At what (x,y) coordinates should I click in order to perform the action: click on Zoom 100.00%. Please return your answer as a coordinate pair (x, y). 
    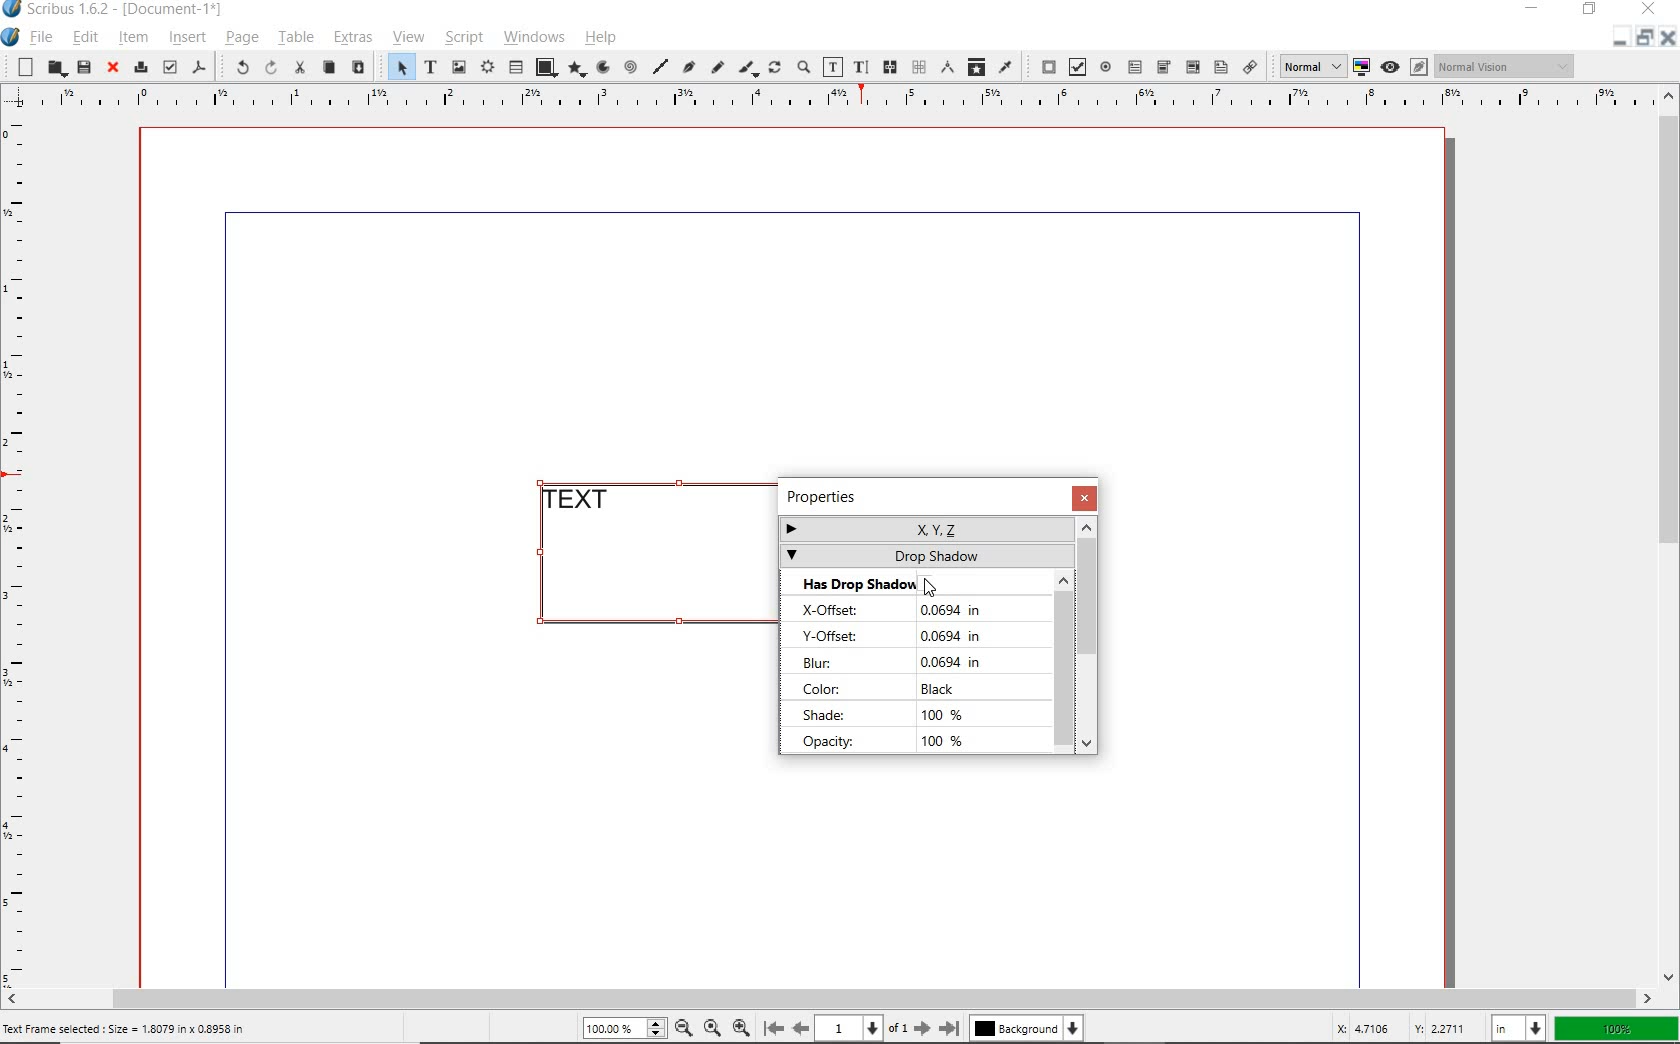
    Looking at the image, I should click on (625, 1029).